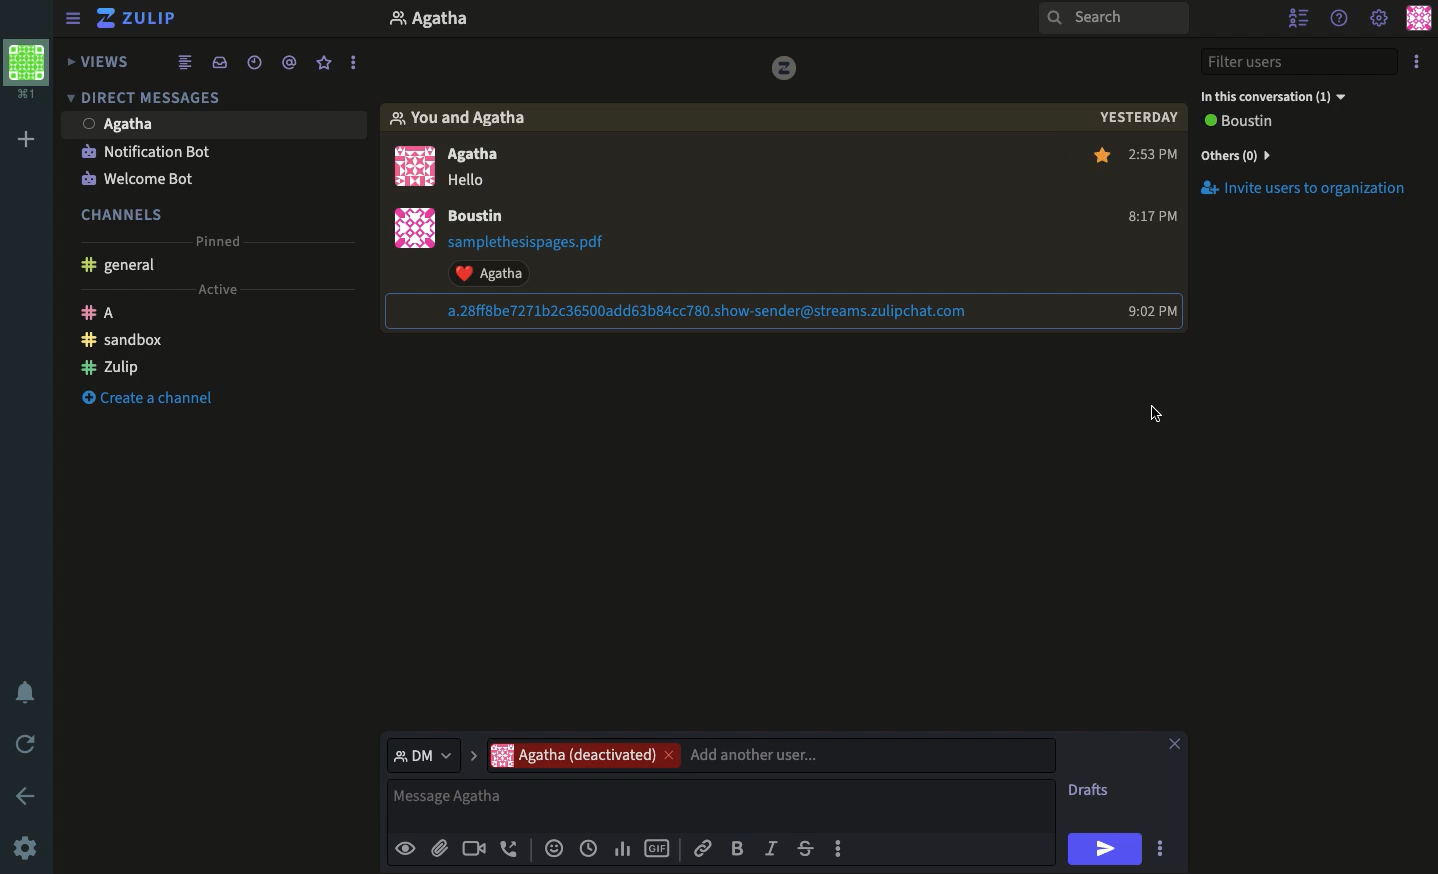  Describe the element at coordinates (125, 342) in the screenshot. I see `Sandbox` at that location.